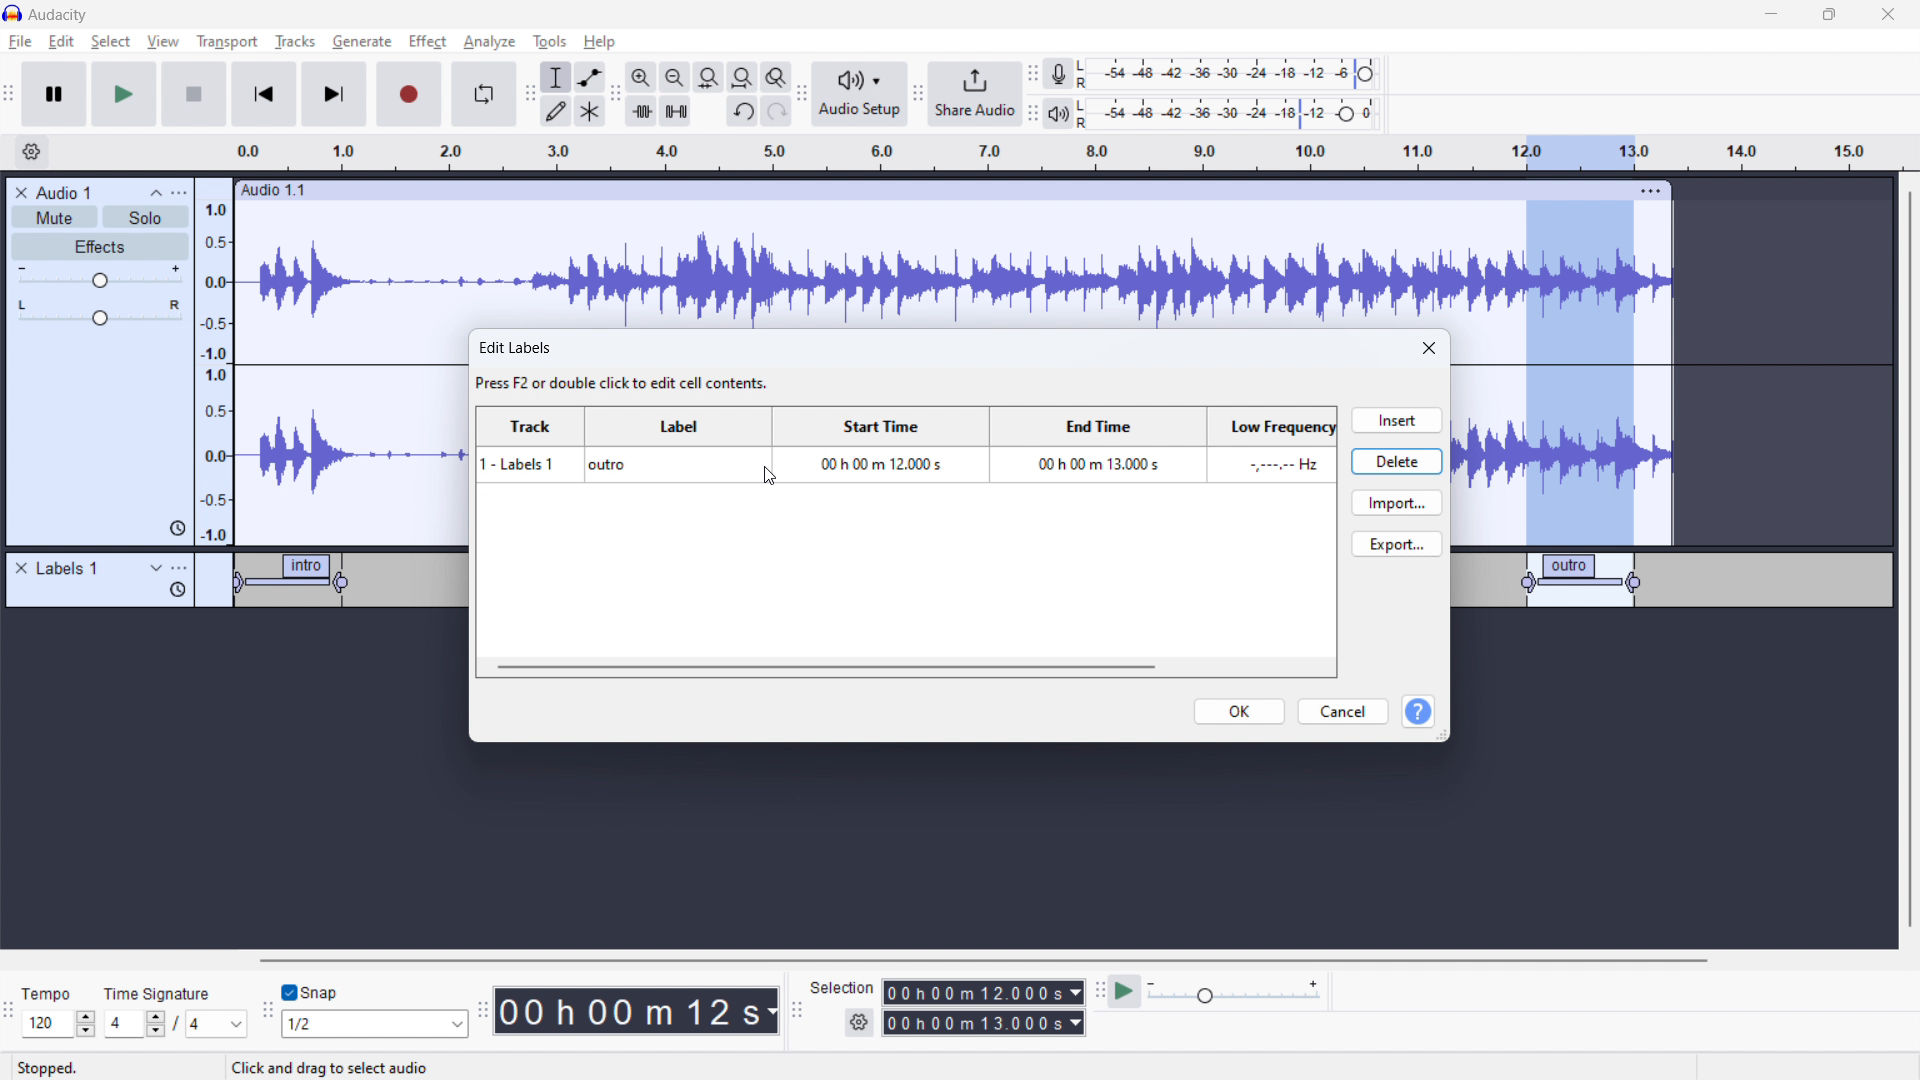 This screenshot has height=1080, width=1920. I want to click on set tempo, so click(62, 1024).